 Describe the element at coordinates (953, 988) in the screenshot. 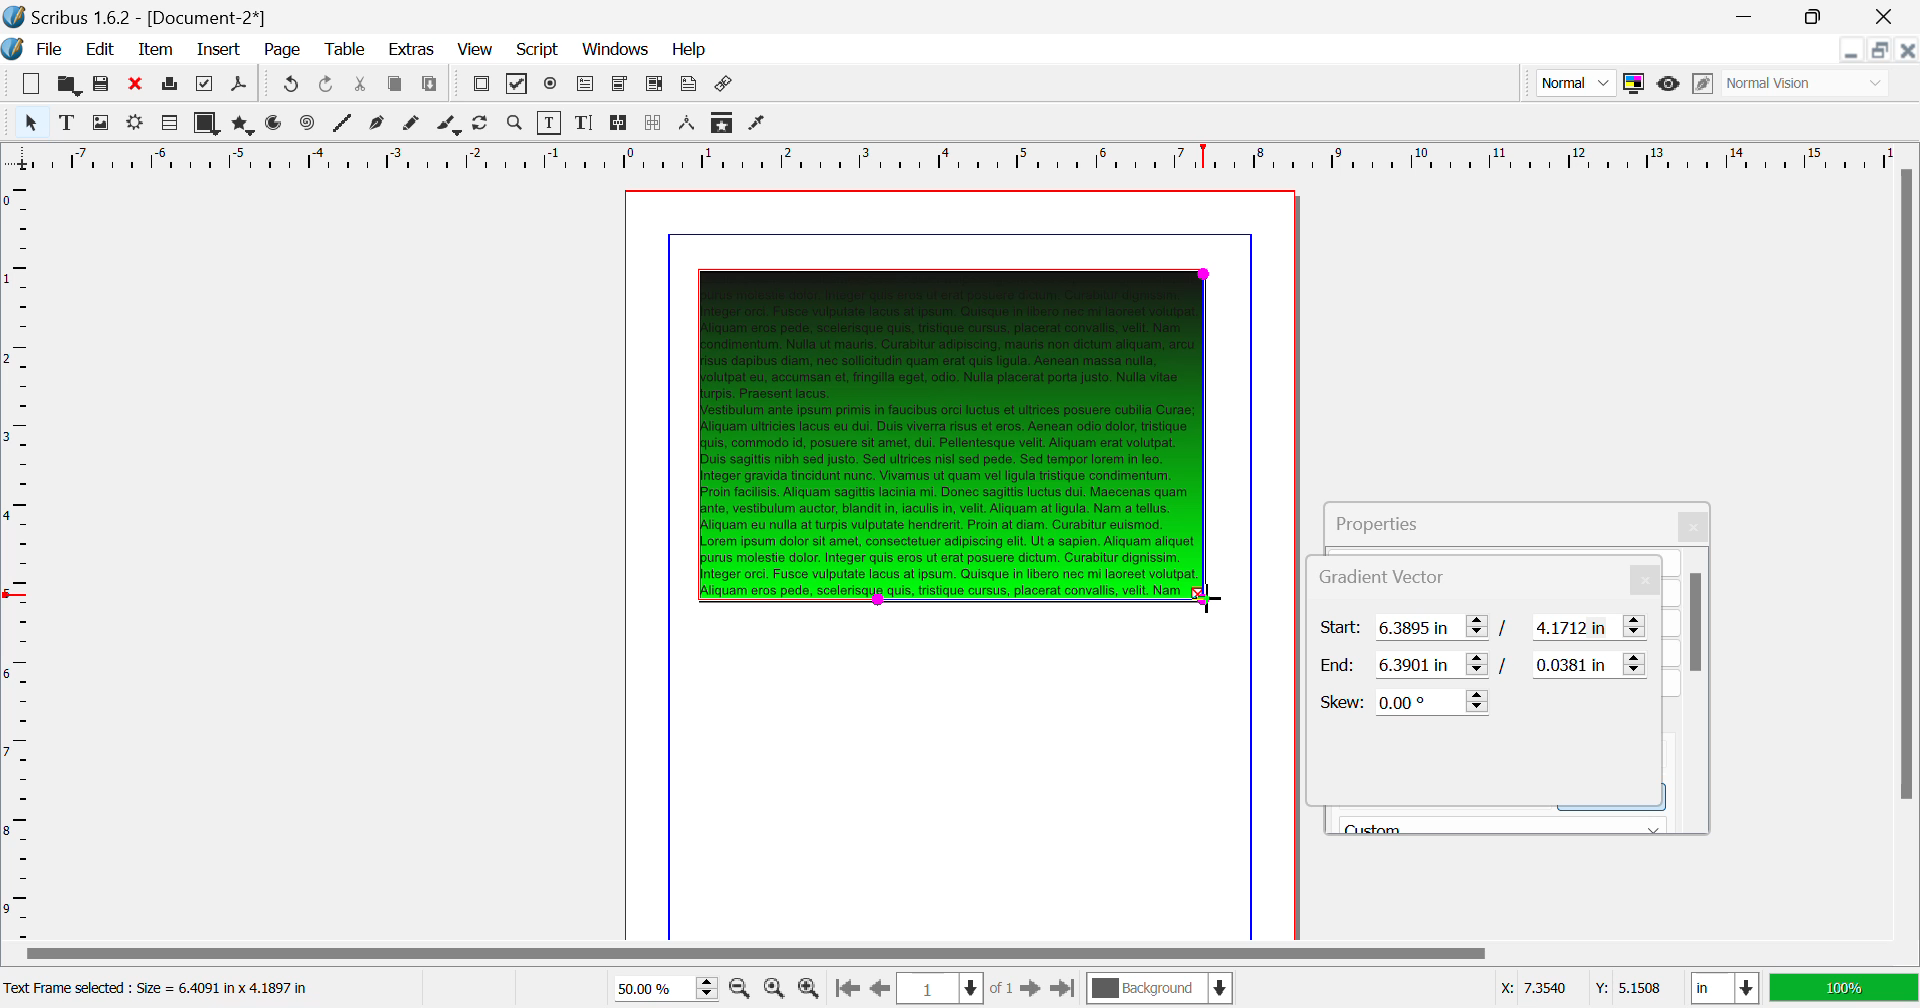

I see `Page 1 of 1` at that location.